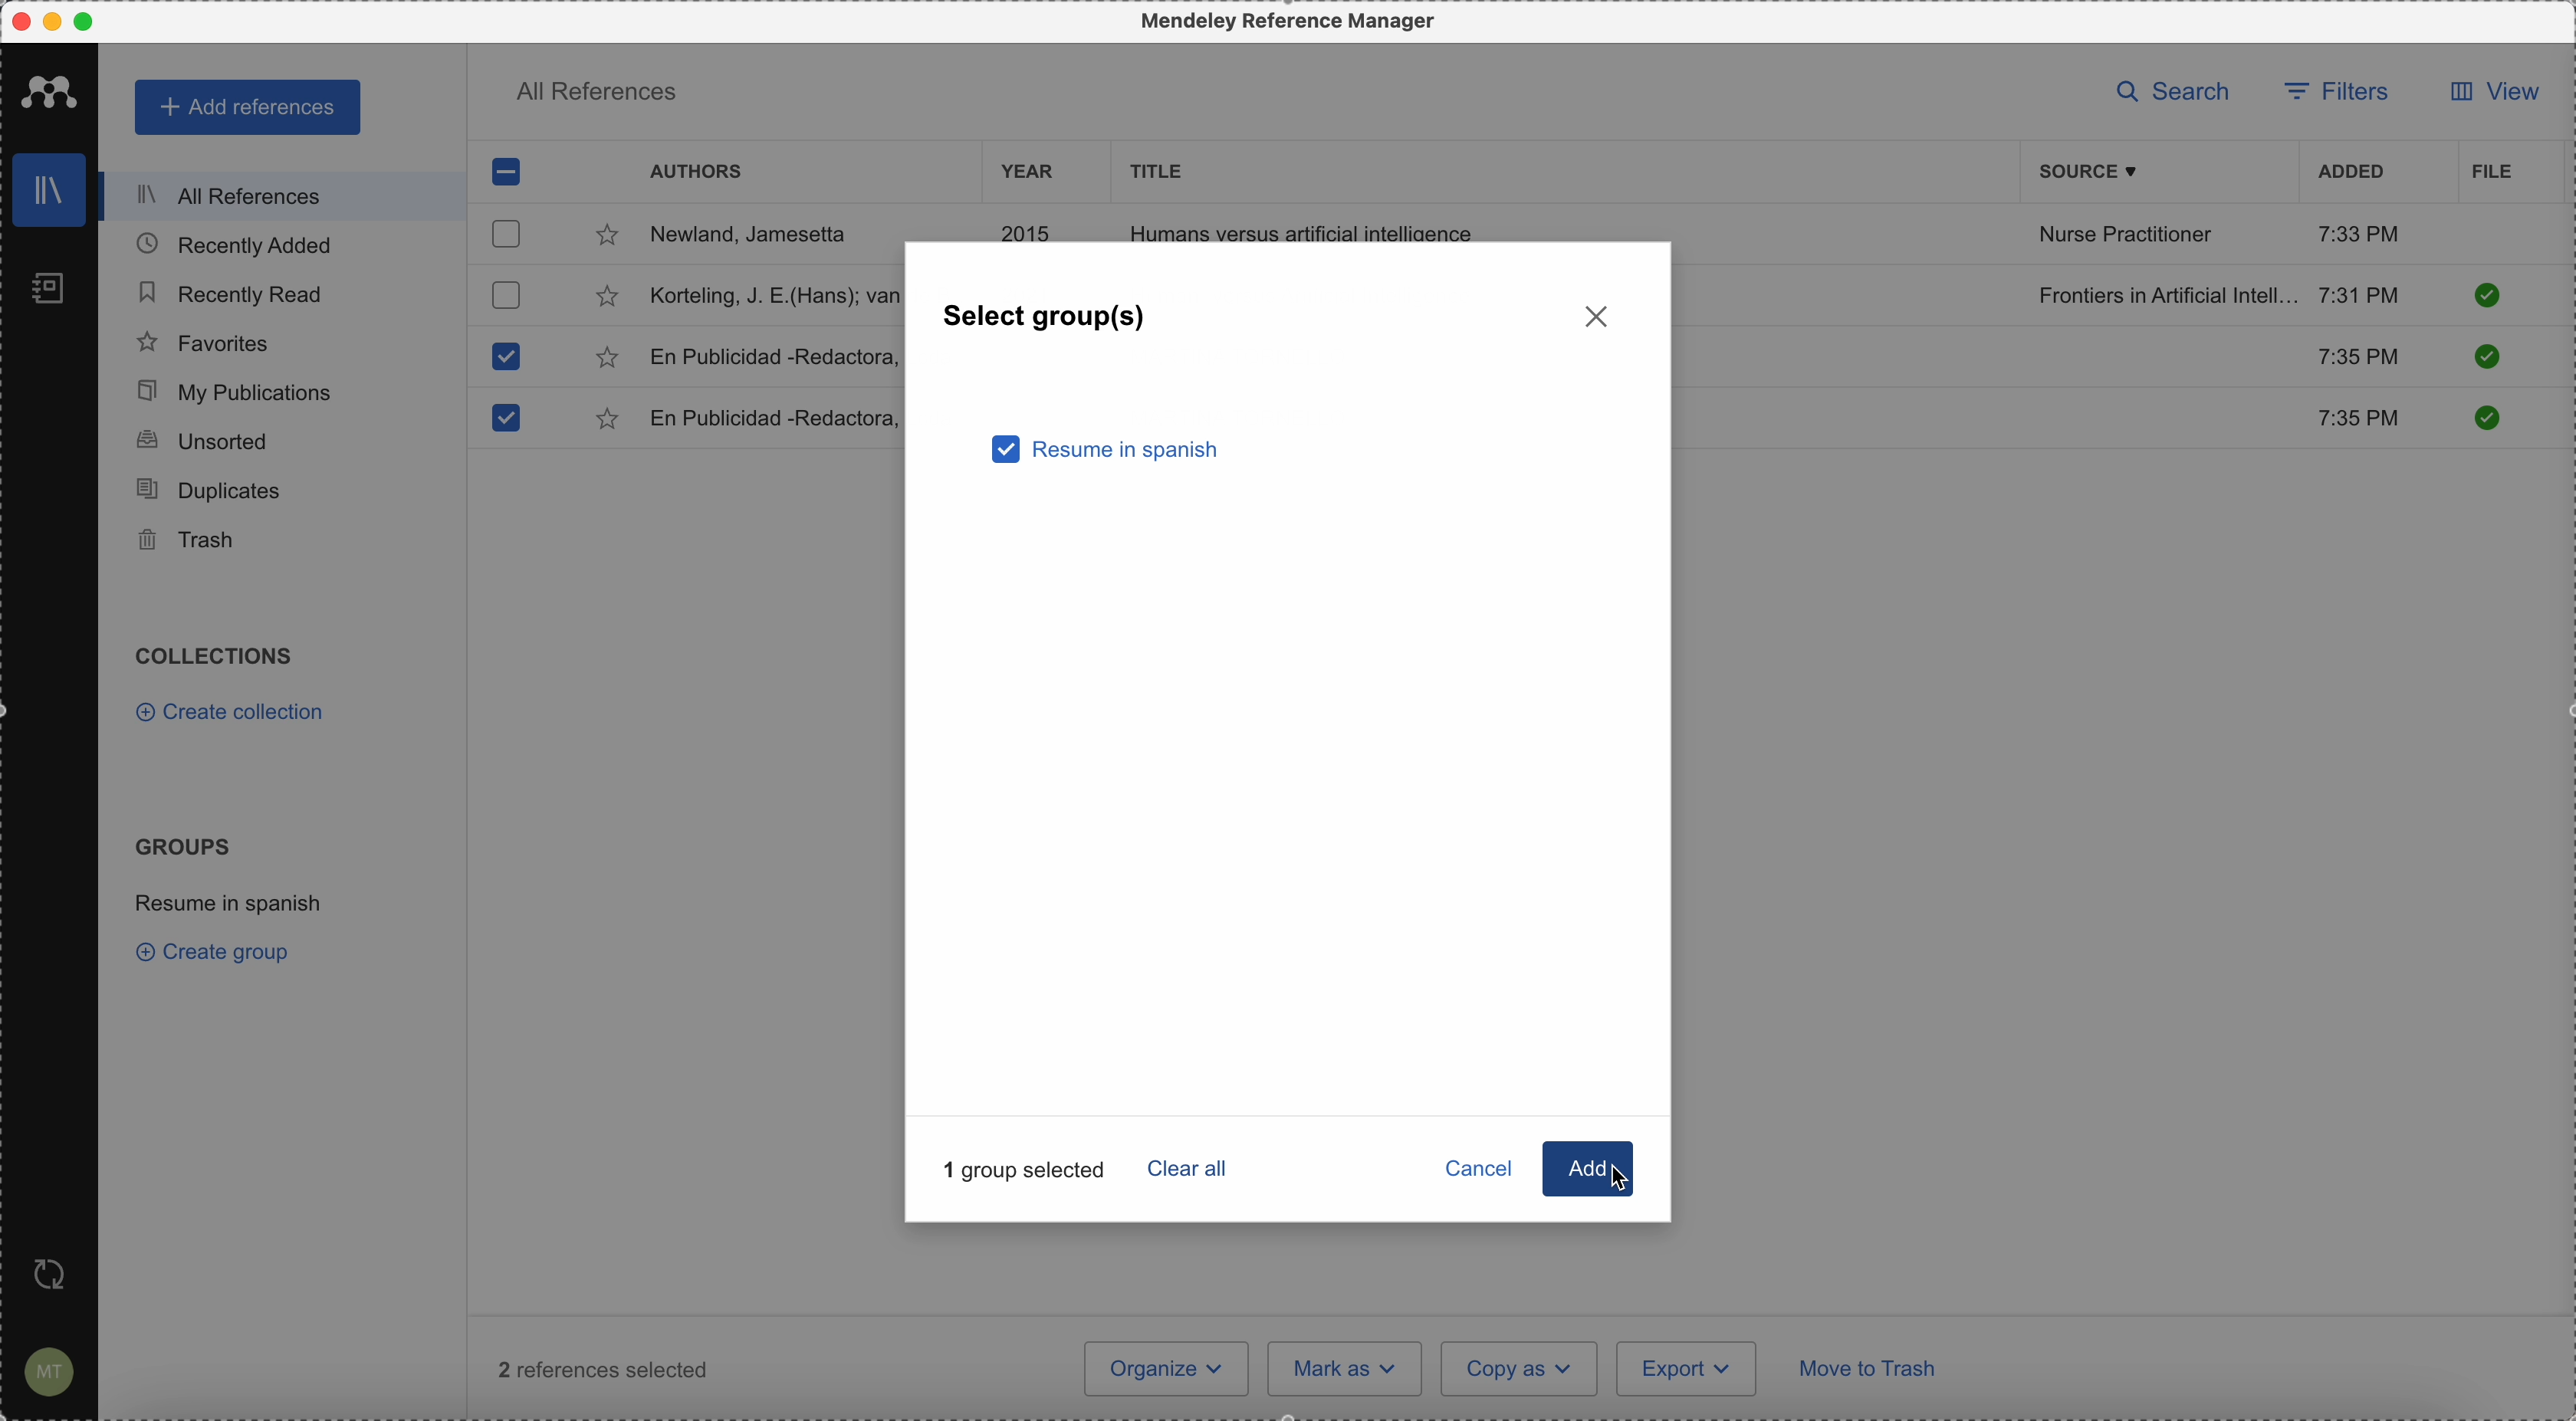 The image size is (2576, 1421). What do you see at coordinates (503, 418) in the screenshot?
I see `checkbox selected` at bounding box center [503, 418].